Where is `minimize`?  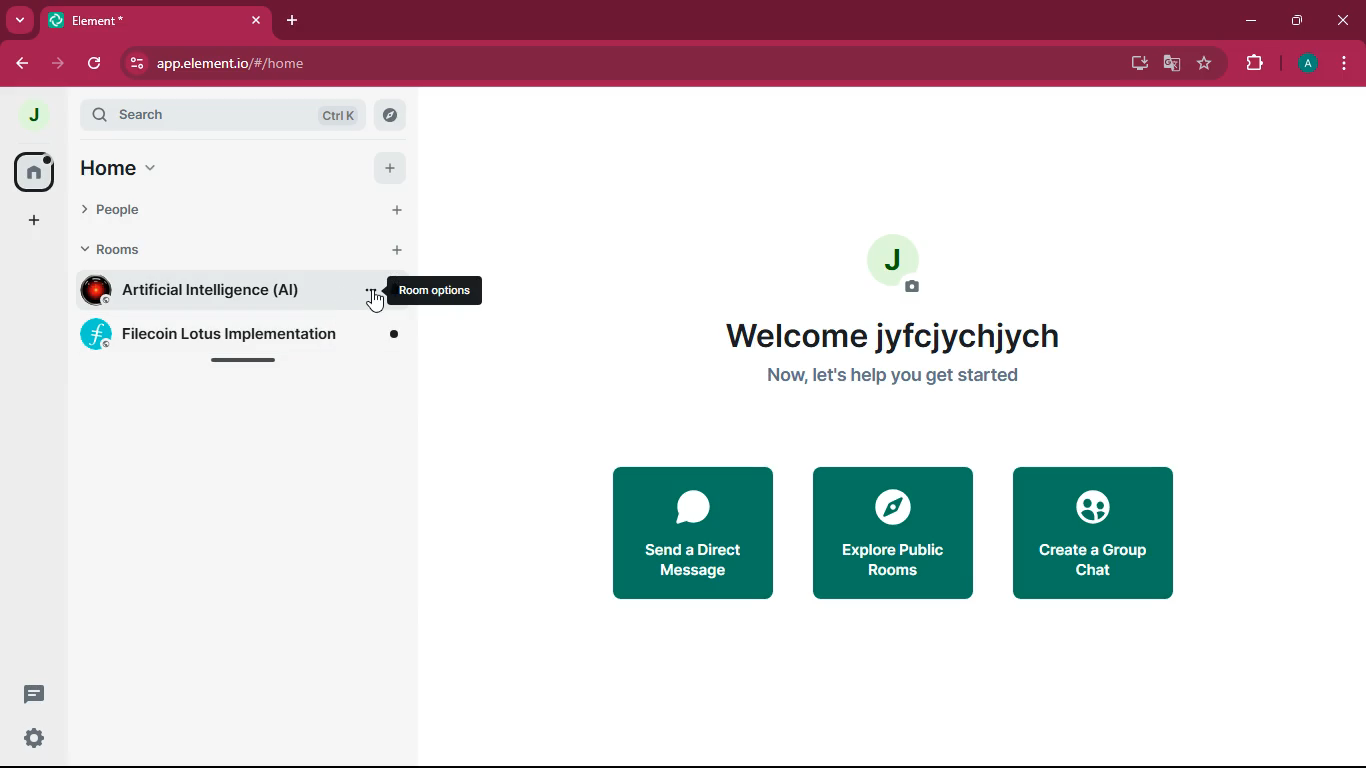
minimize is located at coordinates (1253, 24).